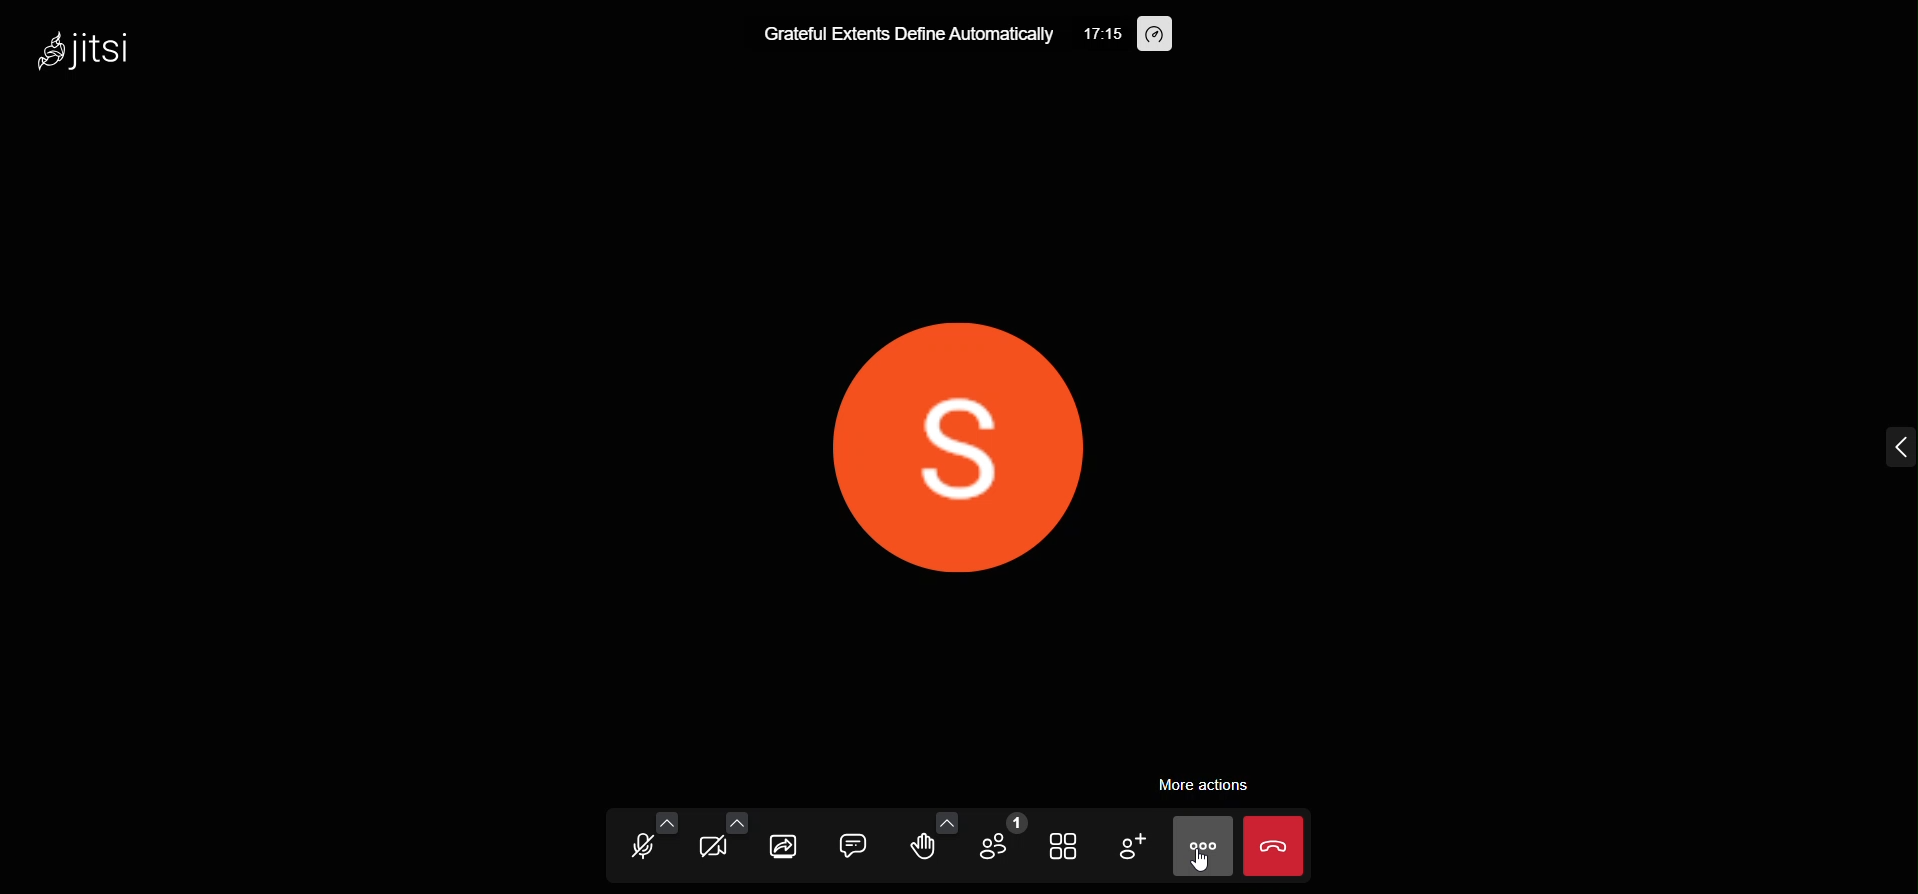 This screenshot has width=1918, height=894. Describe the element at coordinates (668, 820) in the screenshot. I see `audio setting` at that location.